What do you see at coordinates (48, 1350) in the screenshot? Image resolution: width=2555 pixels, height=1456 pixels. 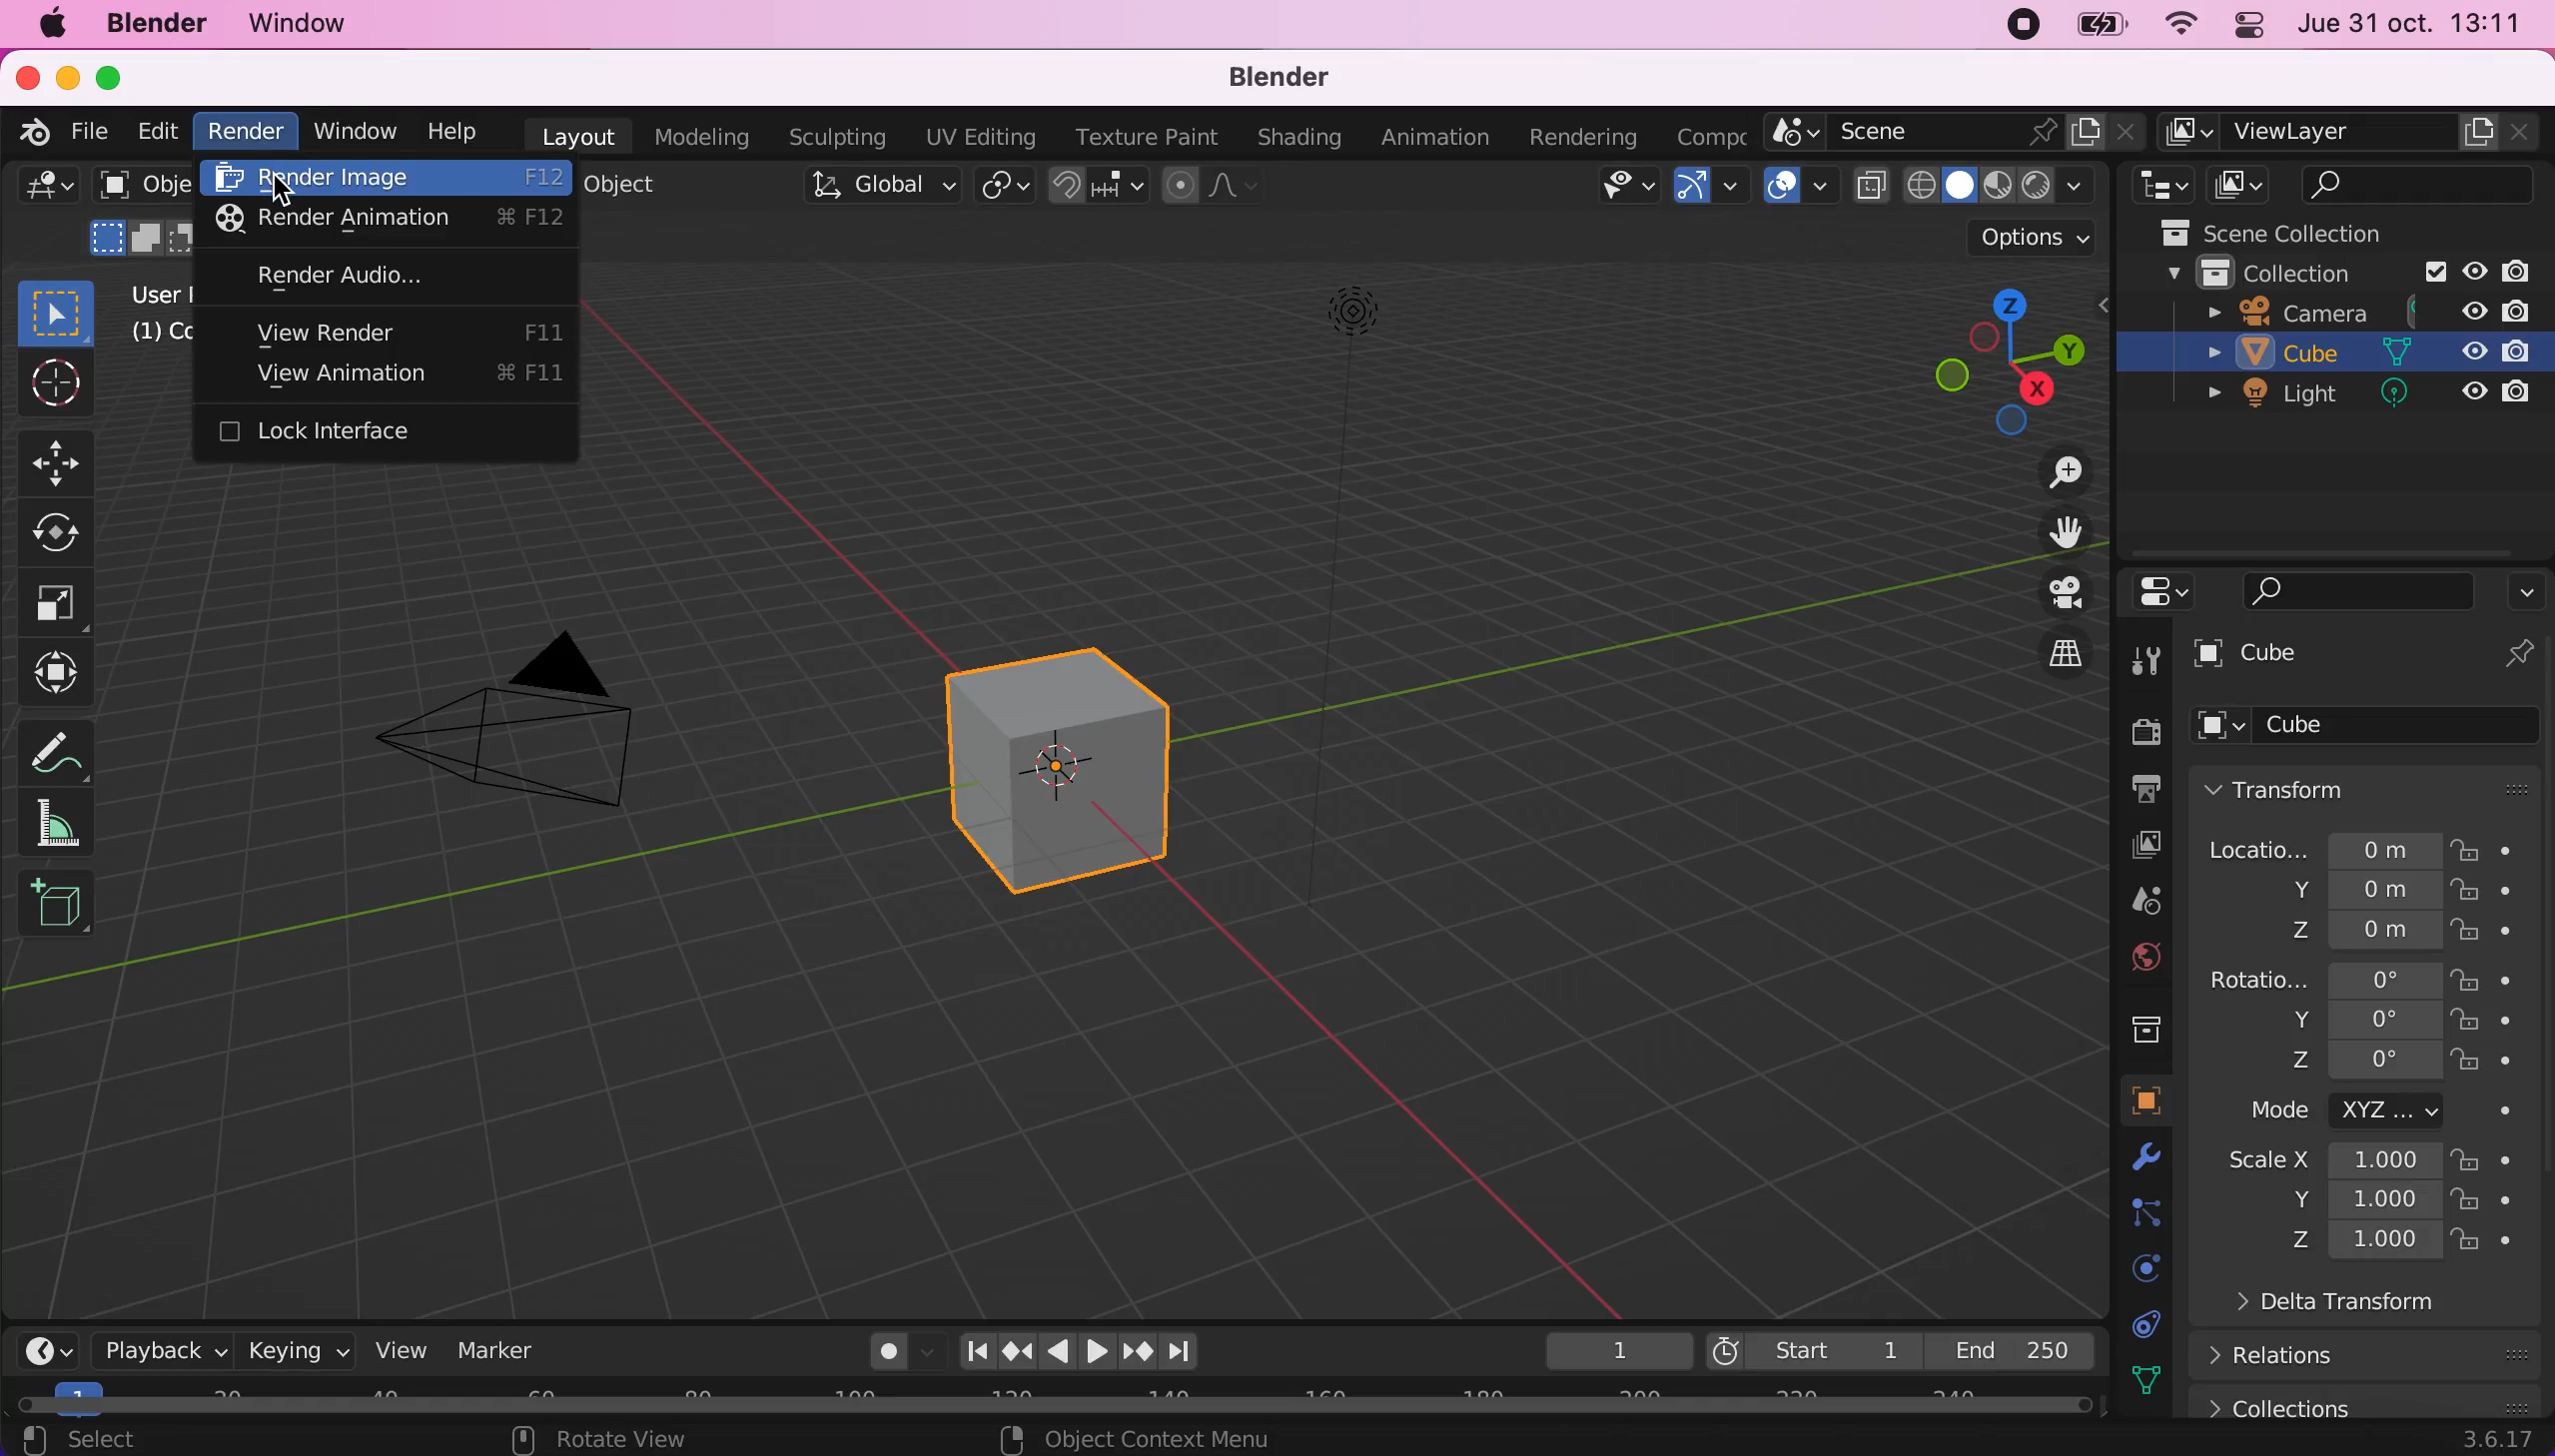 I see `editor type` at bounding box center [48, 1350].